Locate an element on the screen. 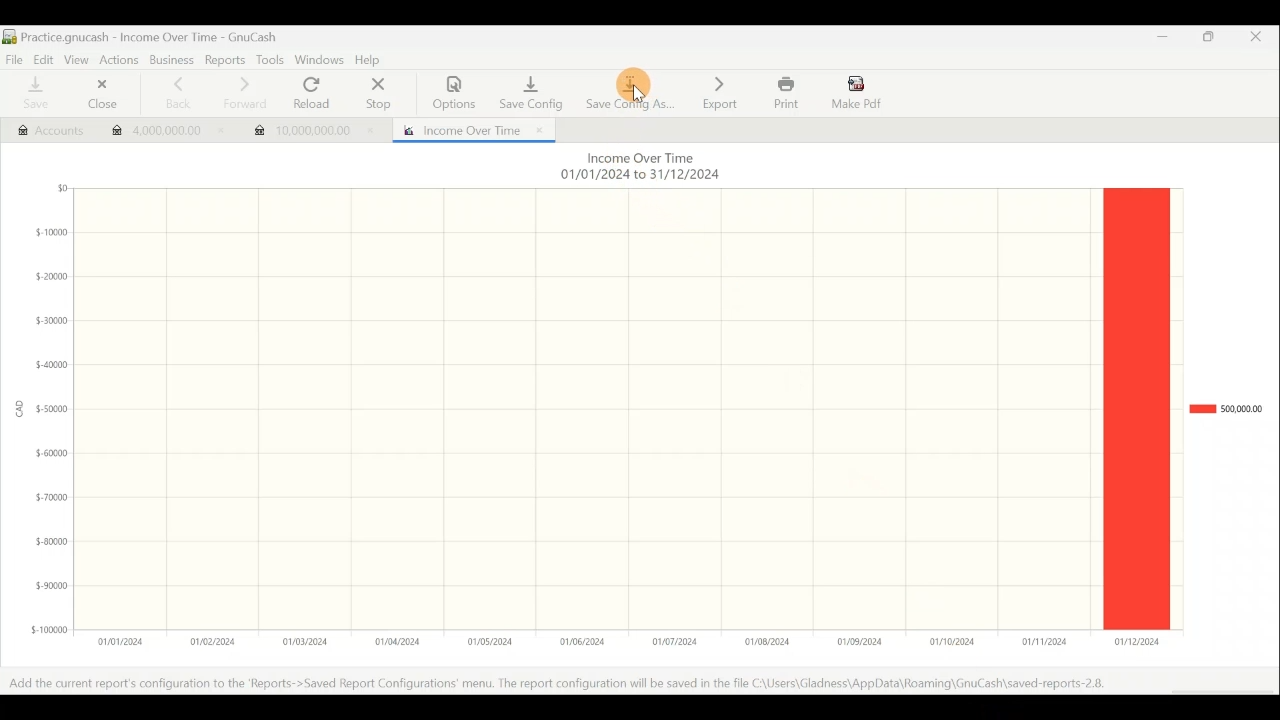  Business is located at coordinates (172, 61).